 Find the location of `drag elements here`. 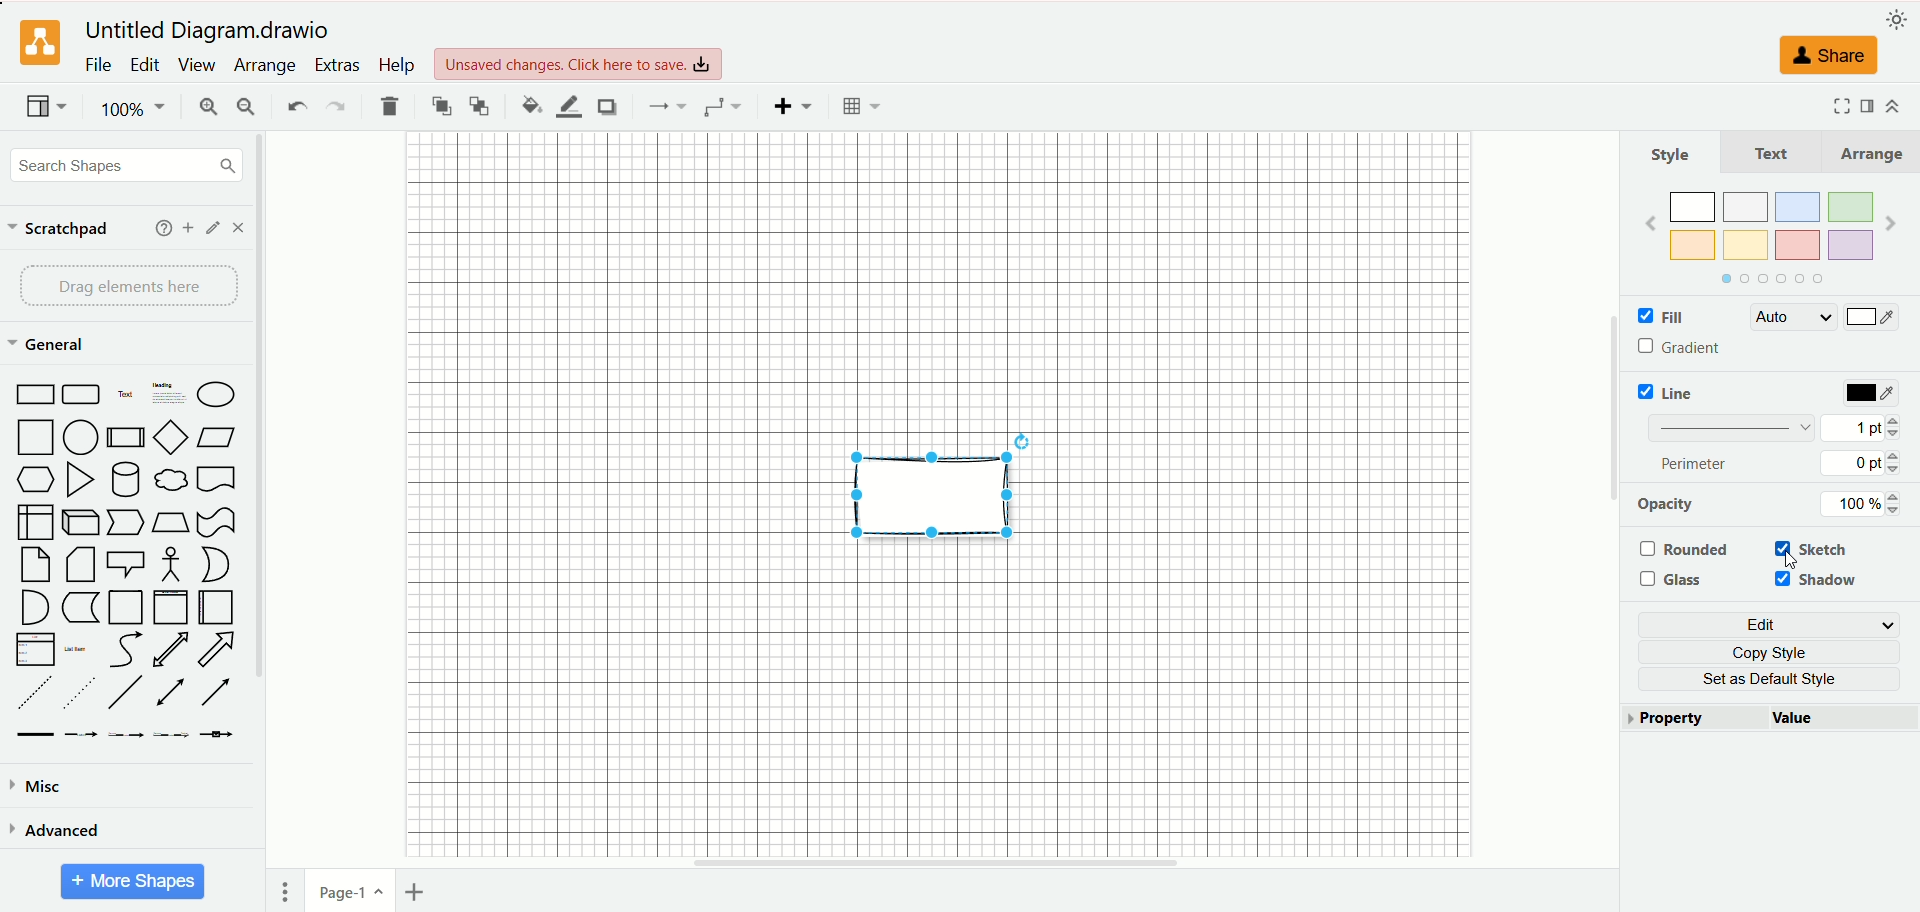

drag elements here is located at coordinates (131, 286).